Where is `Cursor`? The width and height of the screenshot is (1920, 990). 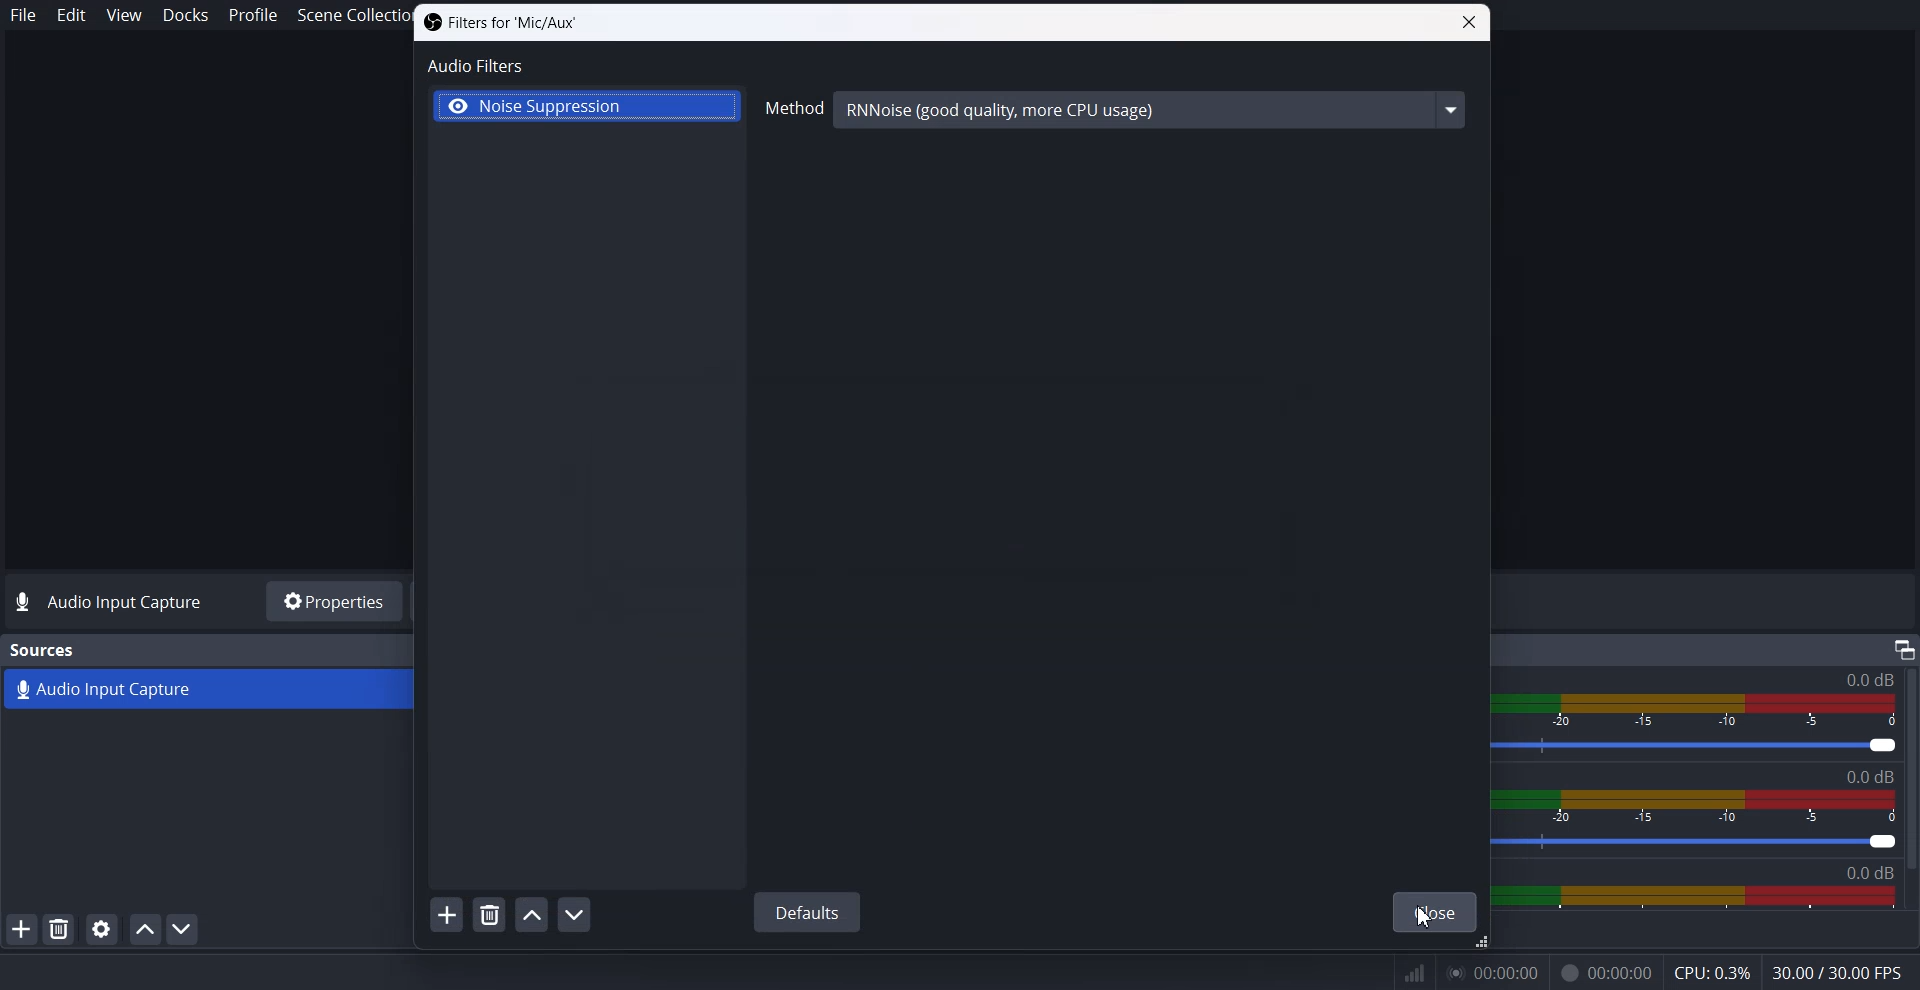
Cursor is located at coordinates (482, 829).